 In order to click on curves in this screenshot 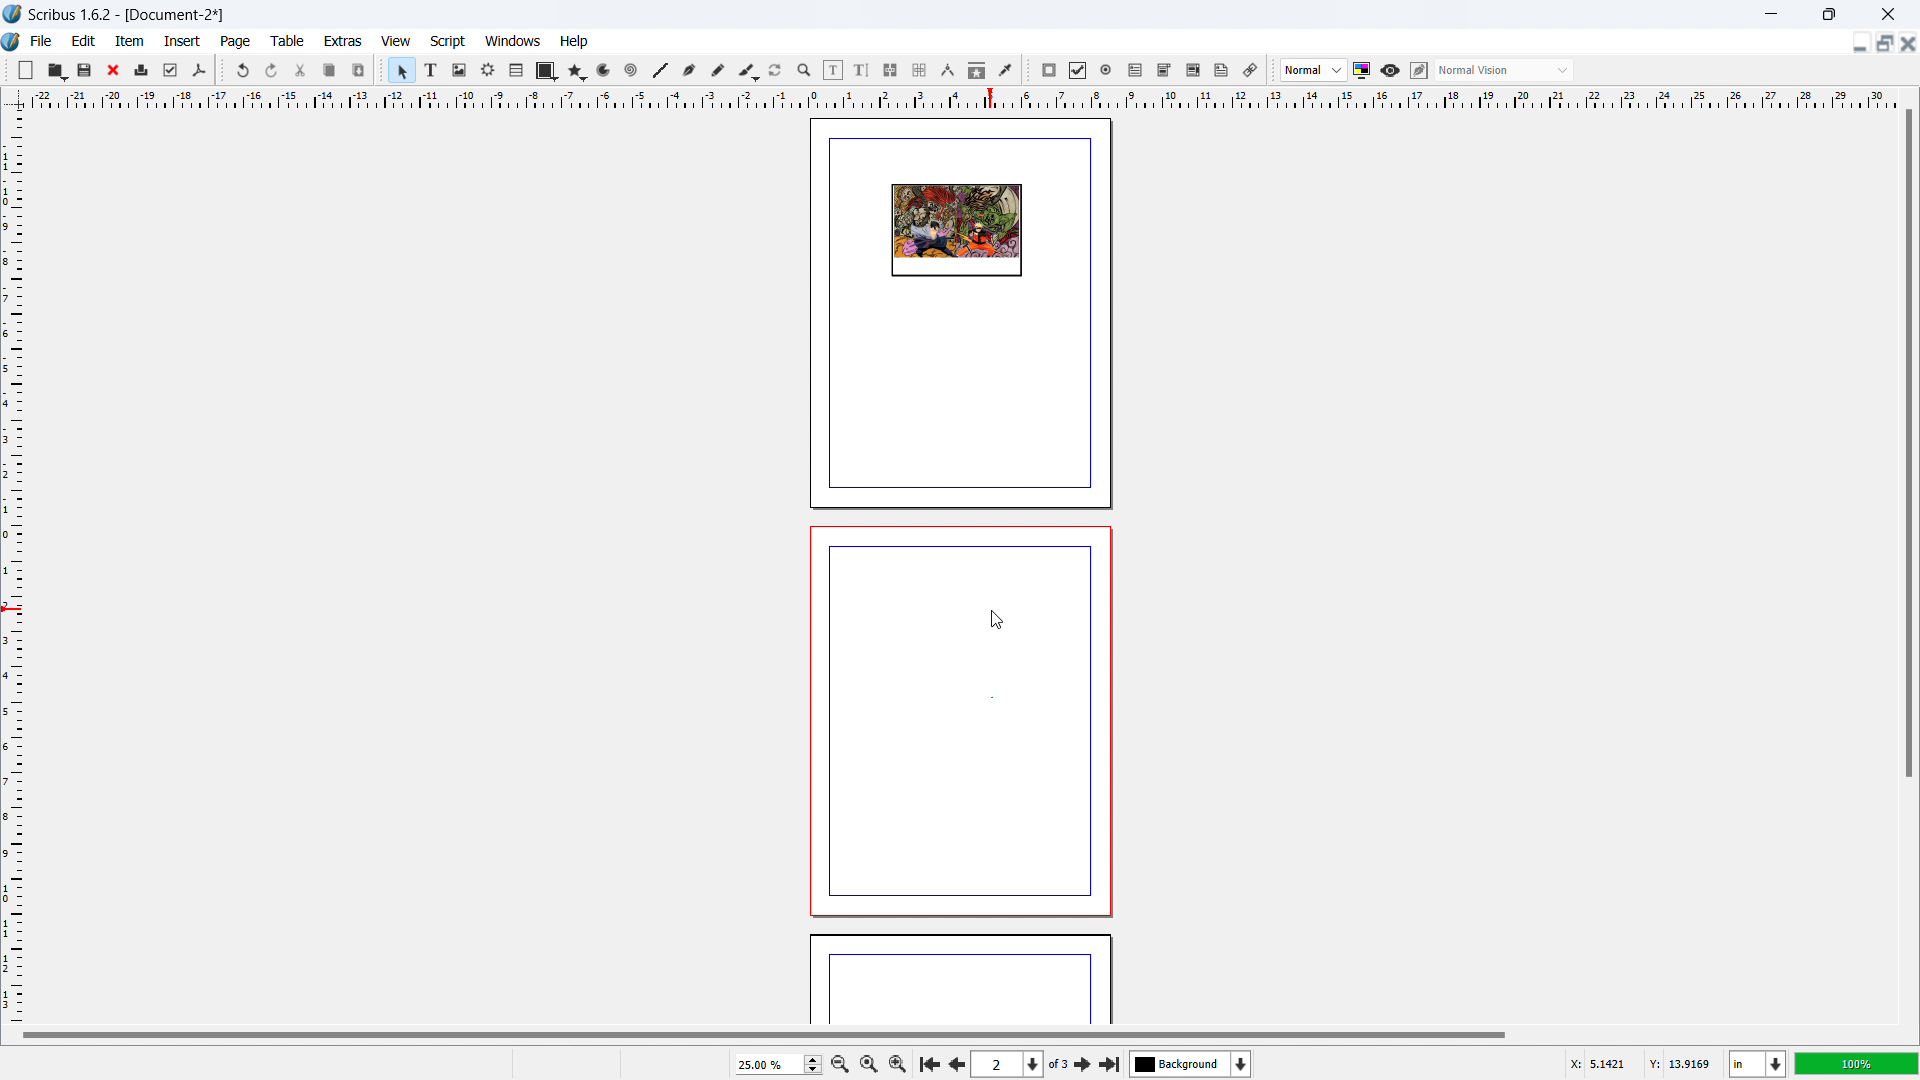, I will do `click(606, 71)`.